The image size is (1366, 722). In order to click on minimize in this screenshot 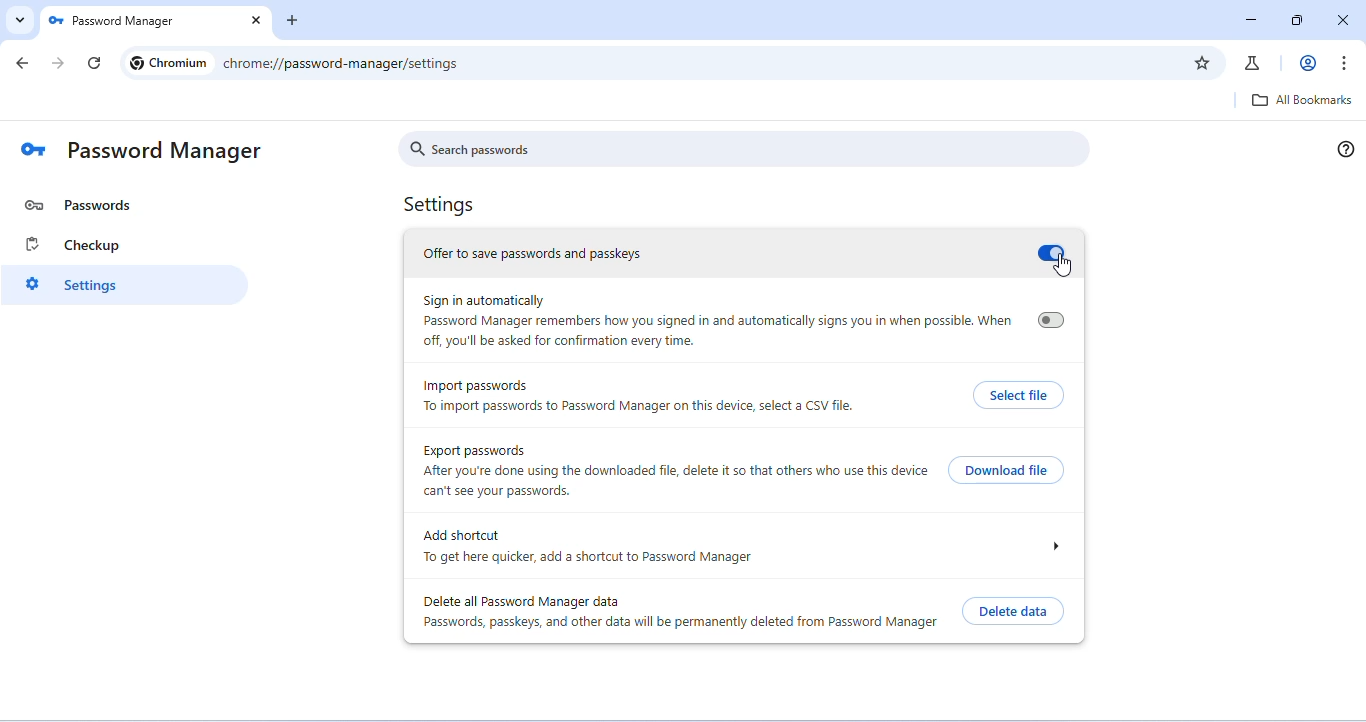, I will do `click(1250, 19)`.